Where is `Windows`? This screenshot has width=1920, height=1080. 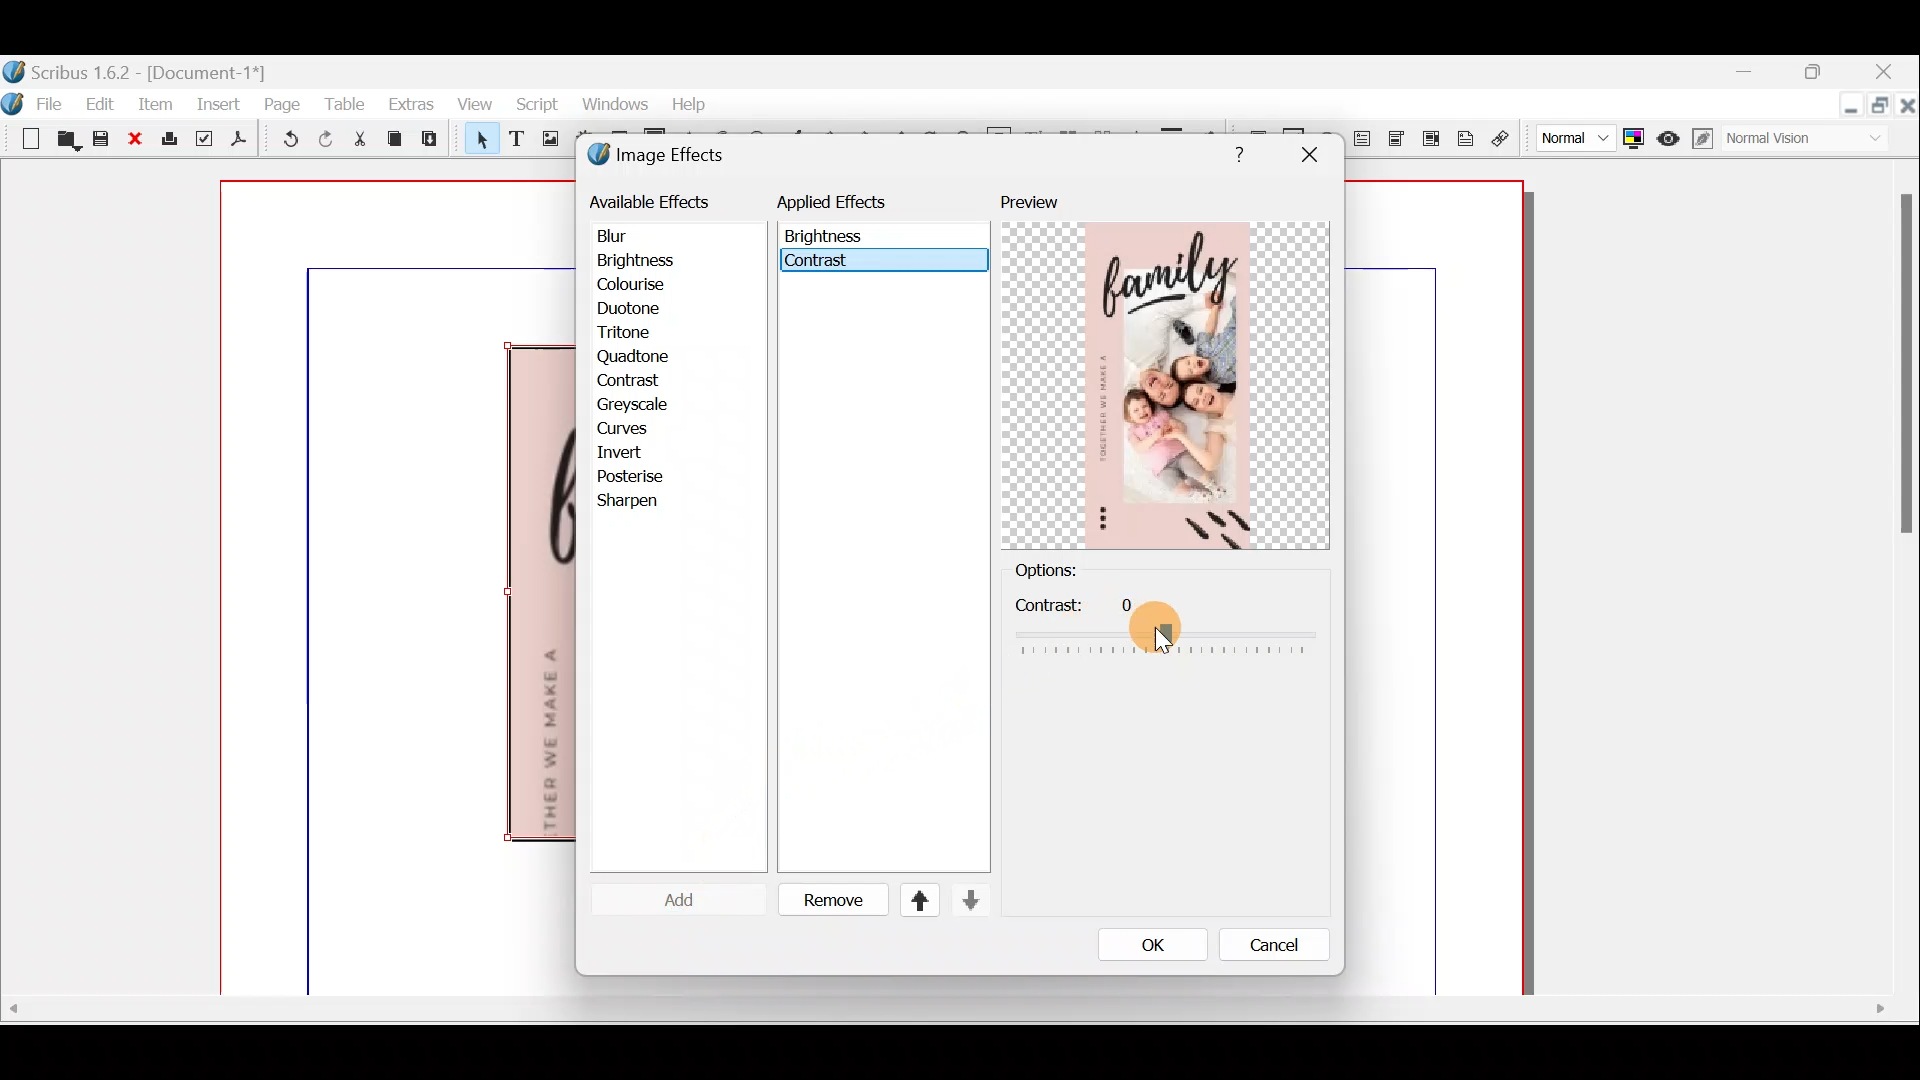 Windows is located at coordinates (609, 108).